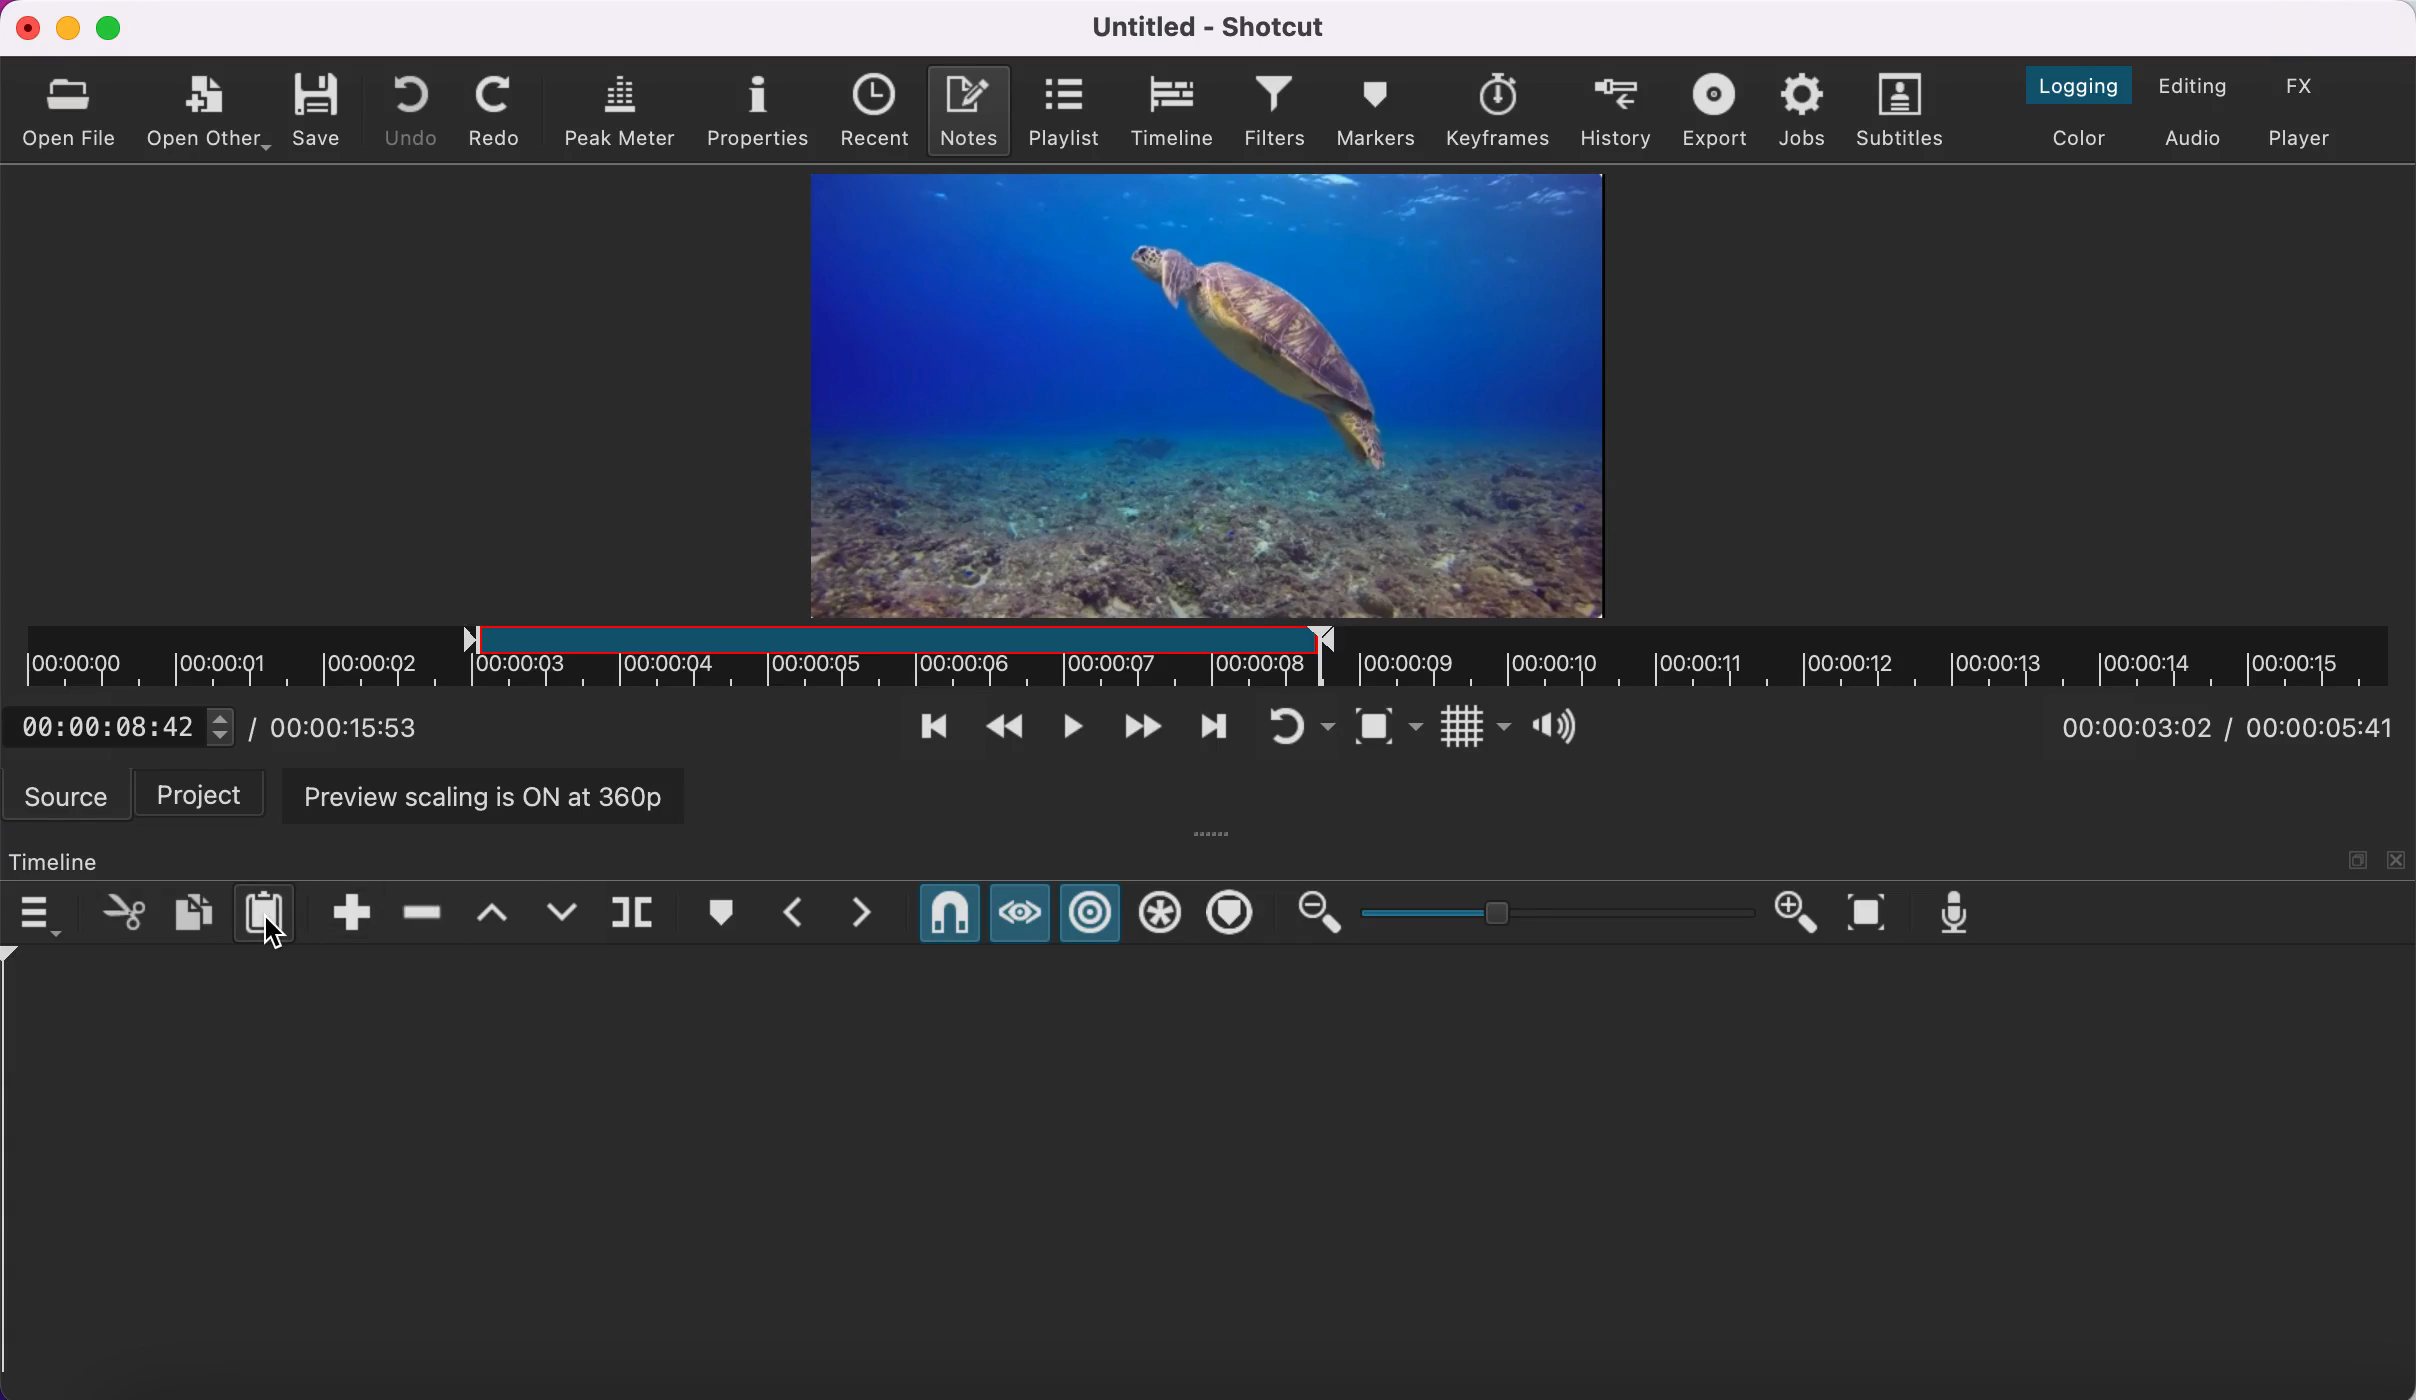 The image size is (2416, 1400). I want to click on total duration, so click(369, 730).